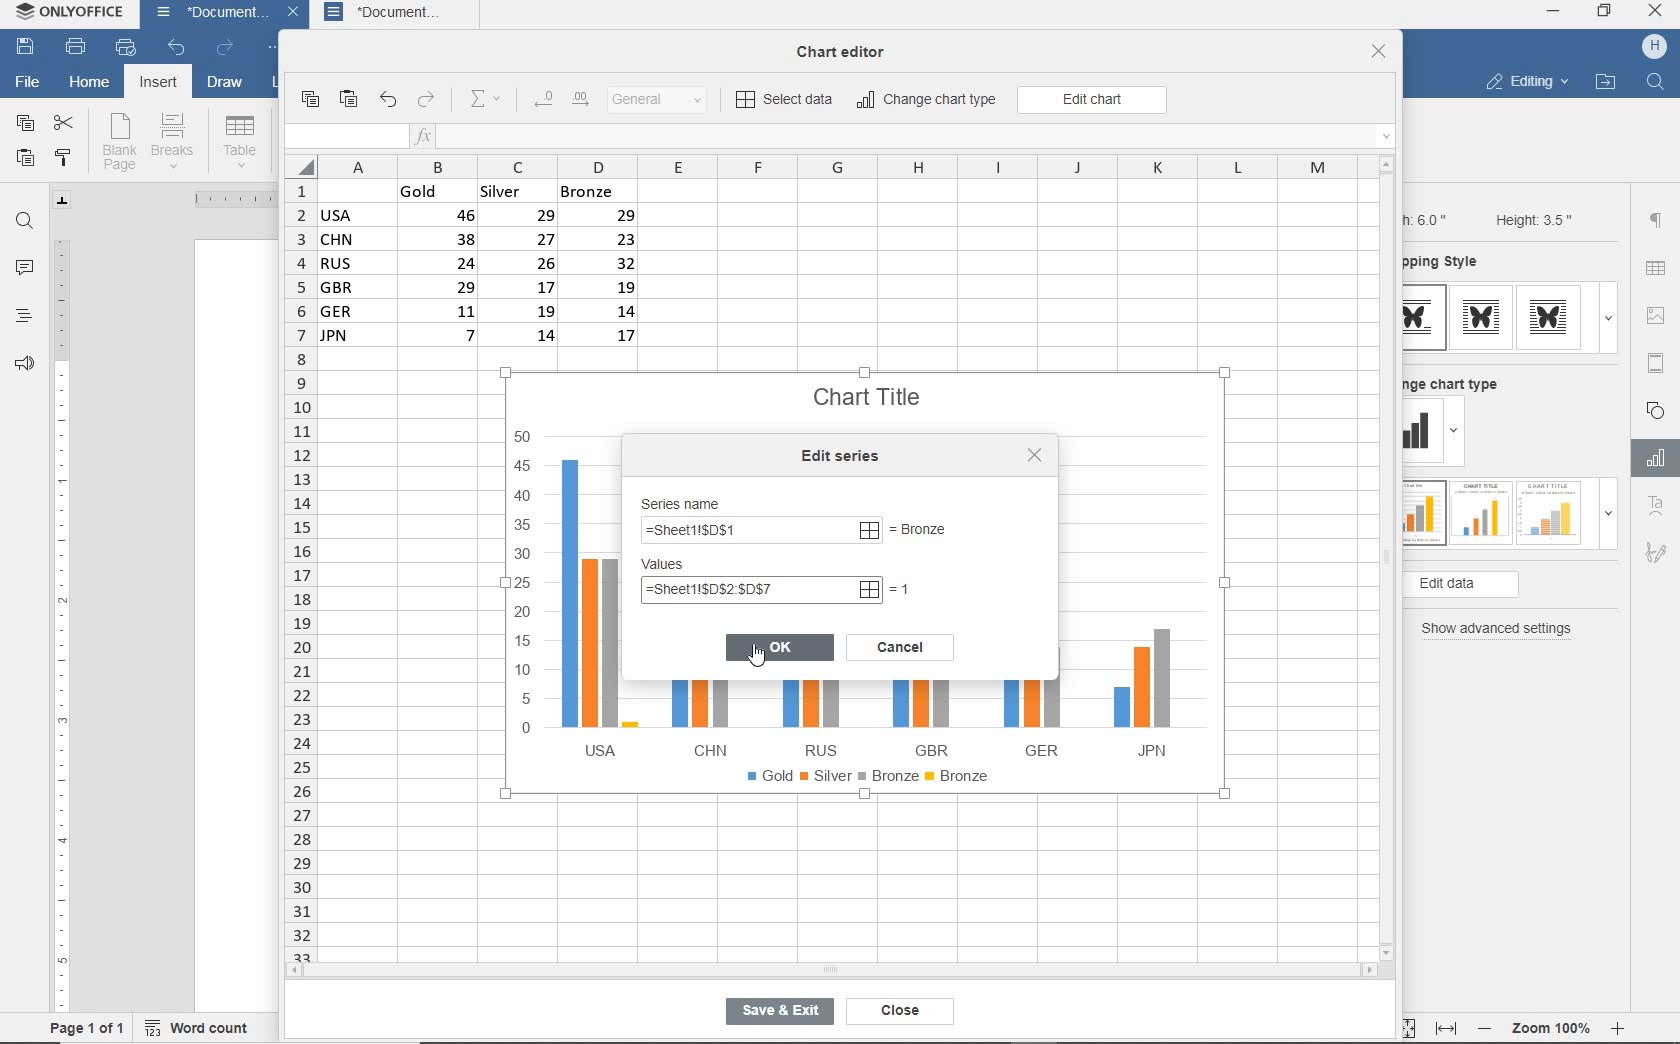  What do you see at coordinates (1502, 629) in the screenshot?
I see `show advanced settings` at bounding box center [1502, 629].